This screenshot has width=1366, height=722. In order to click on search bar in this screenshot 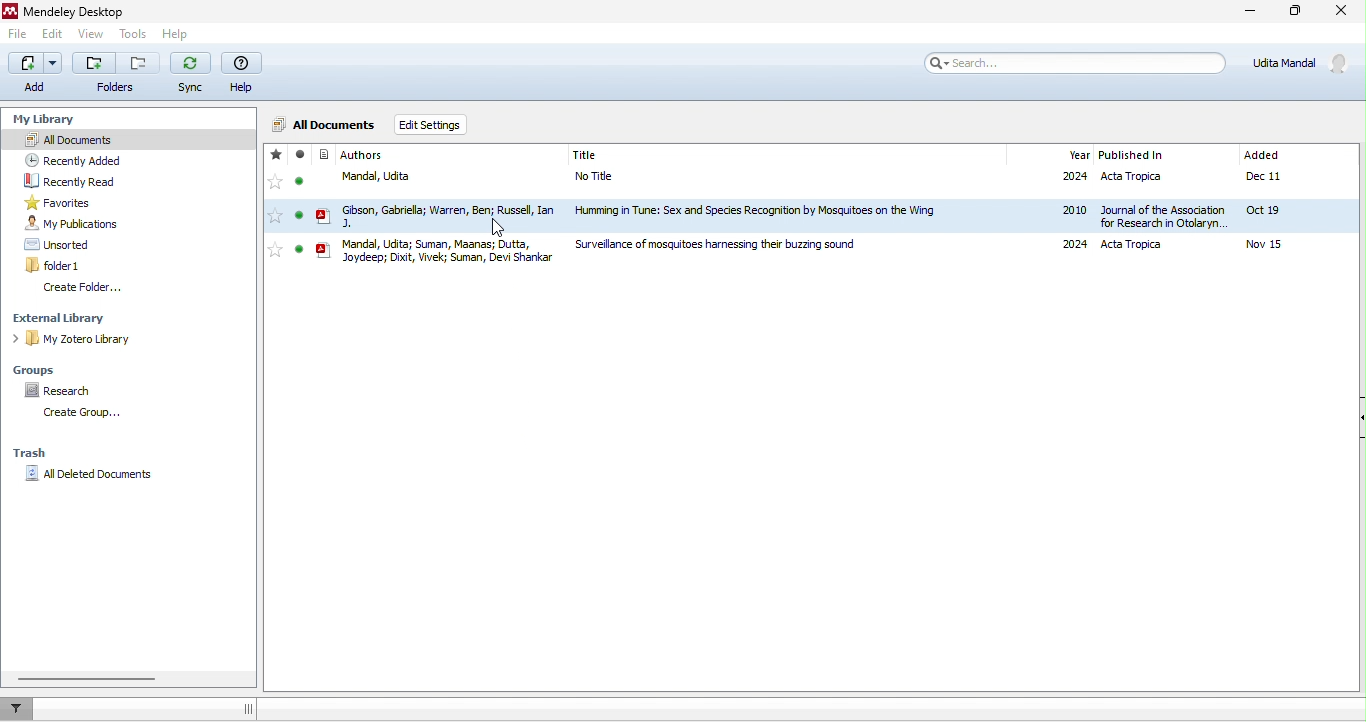, I will do `click(1079, 61)`.